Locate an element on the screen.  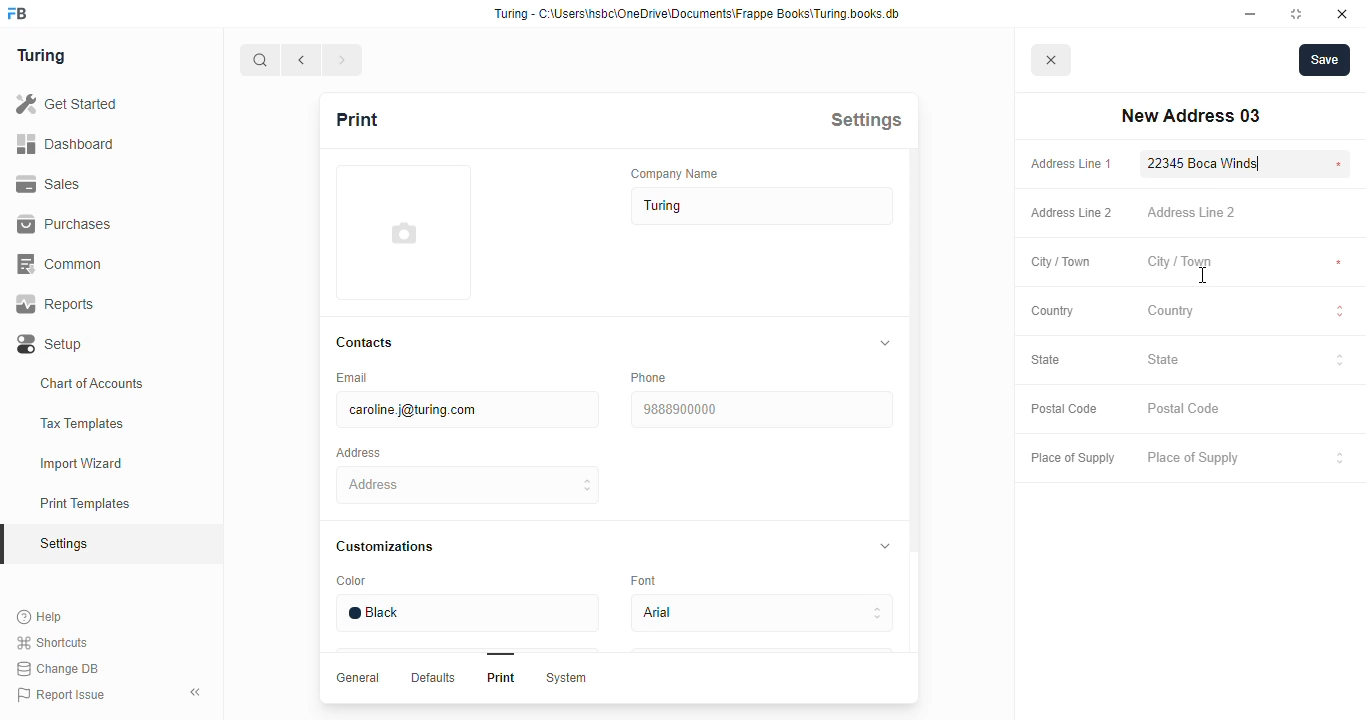
reports is located at coordinates (56, 304).